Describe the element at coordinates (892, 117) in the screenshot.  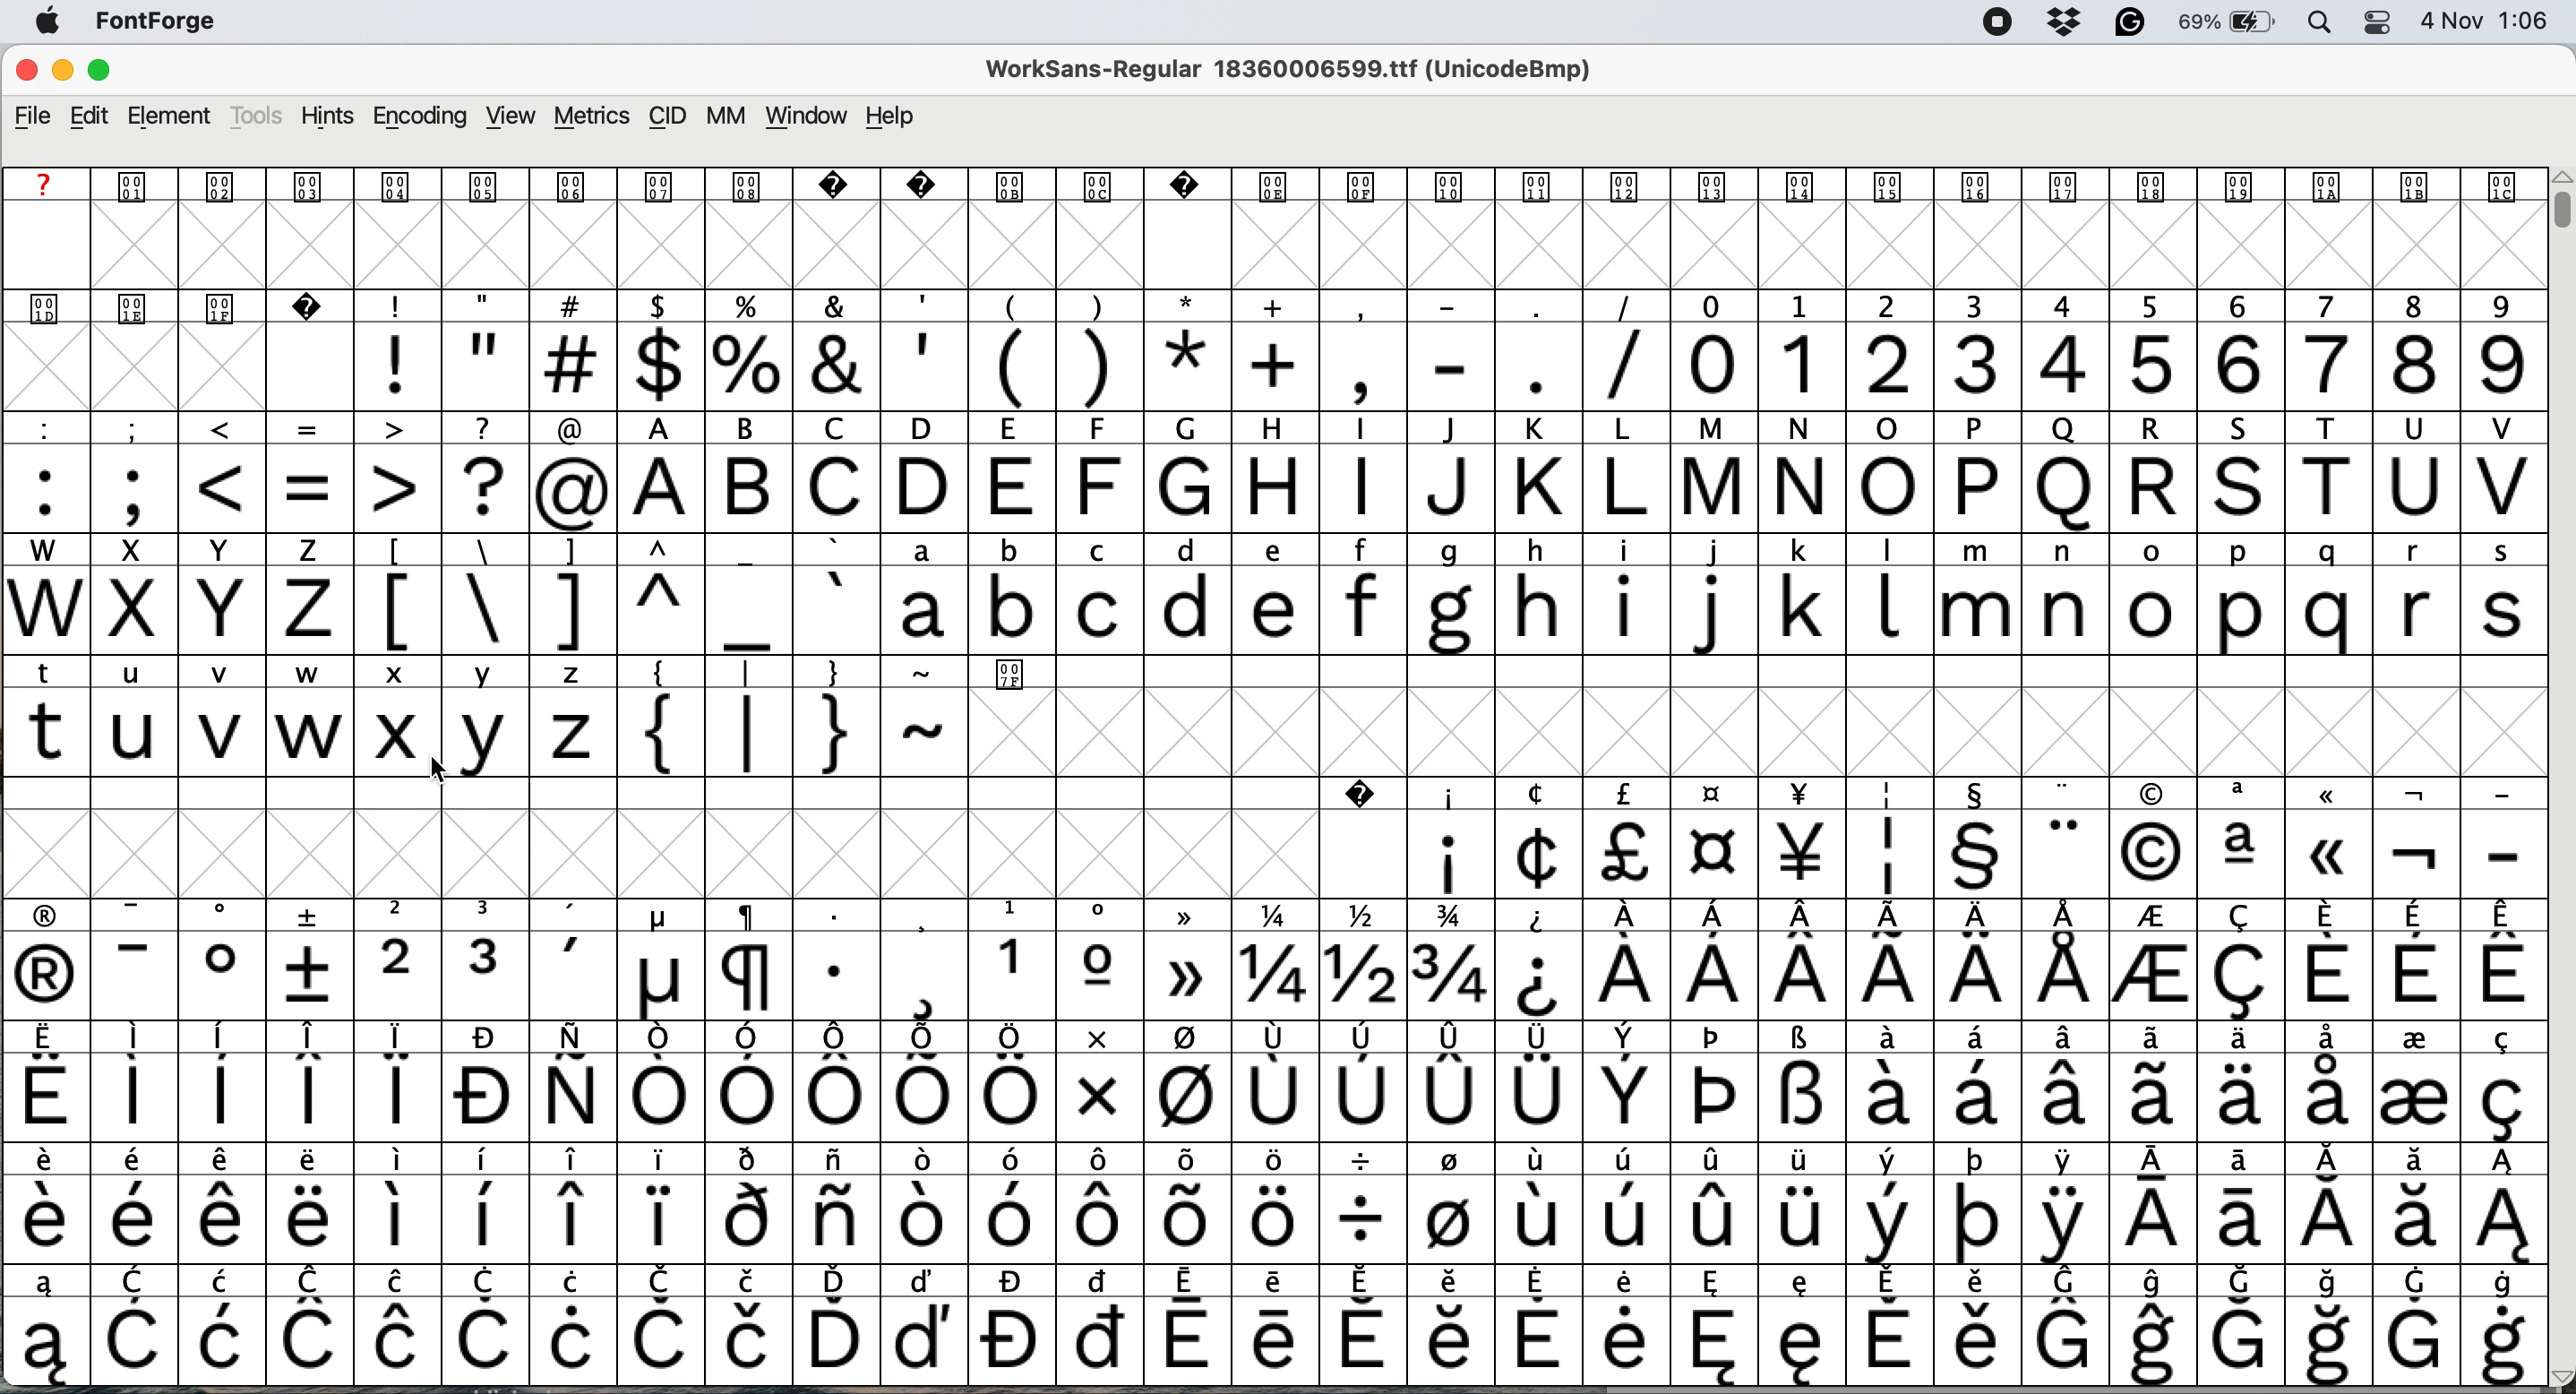
I see `help` at that location.